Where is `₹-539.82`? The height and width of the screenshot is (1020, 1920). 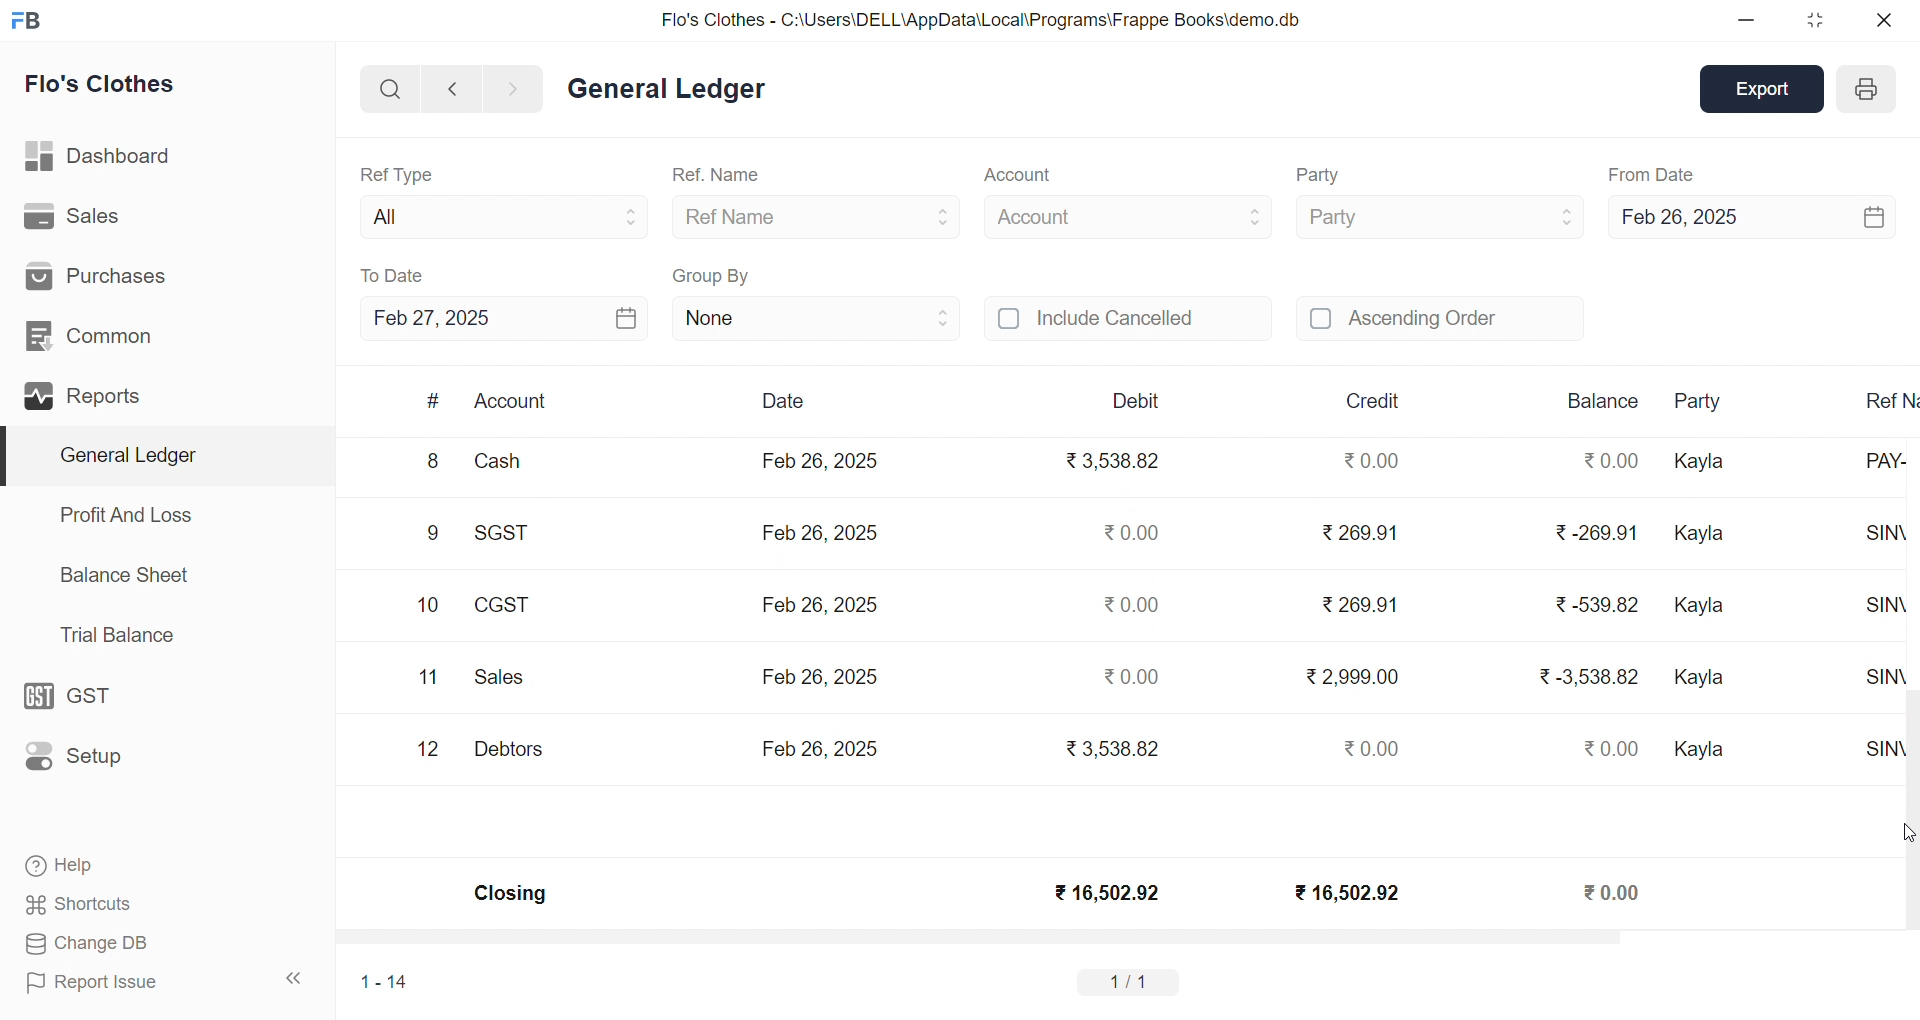 ₹-539.82 is located at coordinates (1595, 608).